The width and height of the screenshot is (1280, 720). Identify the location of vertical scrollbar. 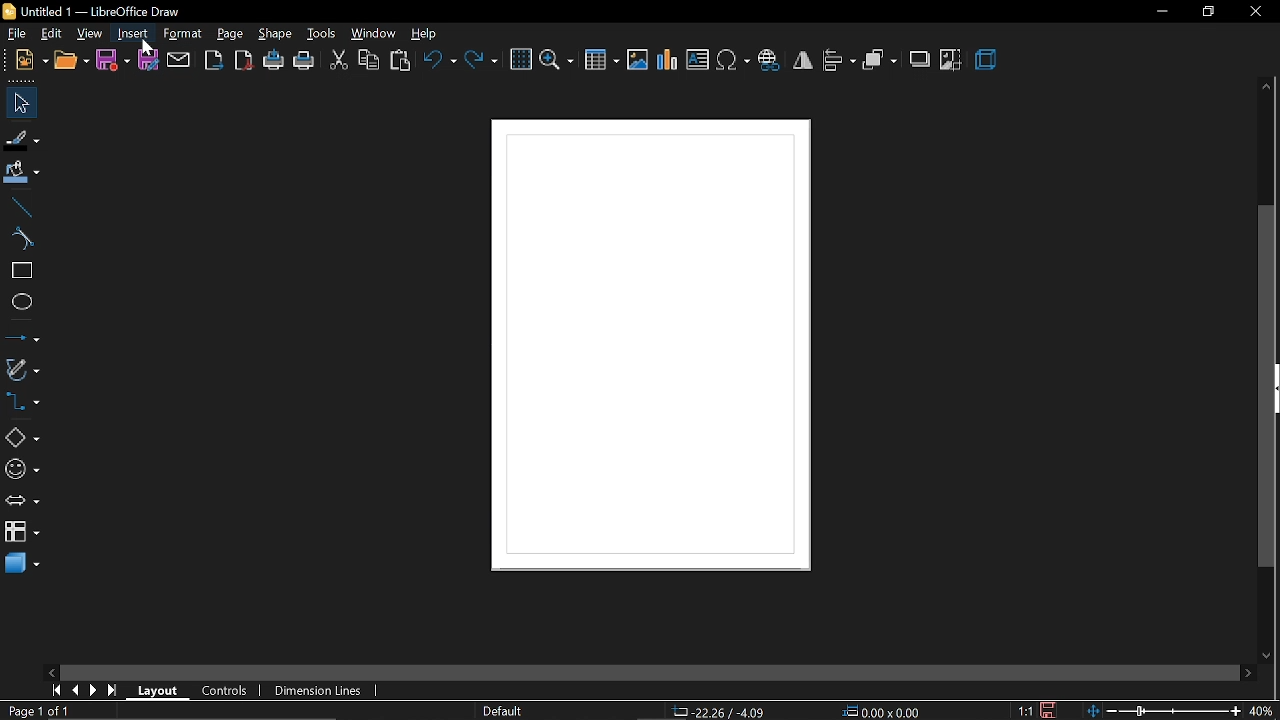
(1265, 385).